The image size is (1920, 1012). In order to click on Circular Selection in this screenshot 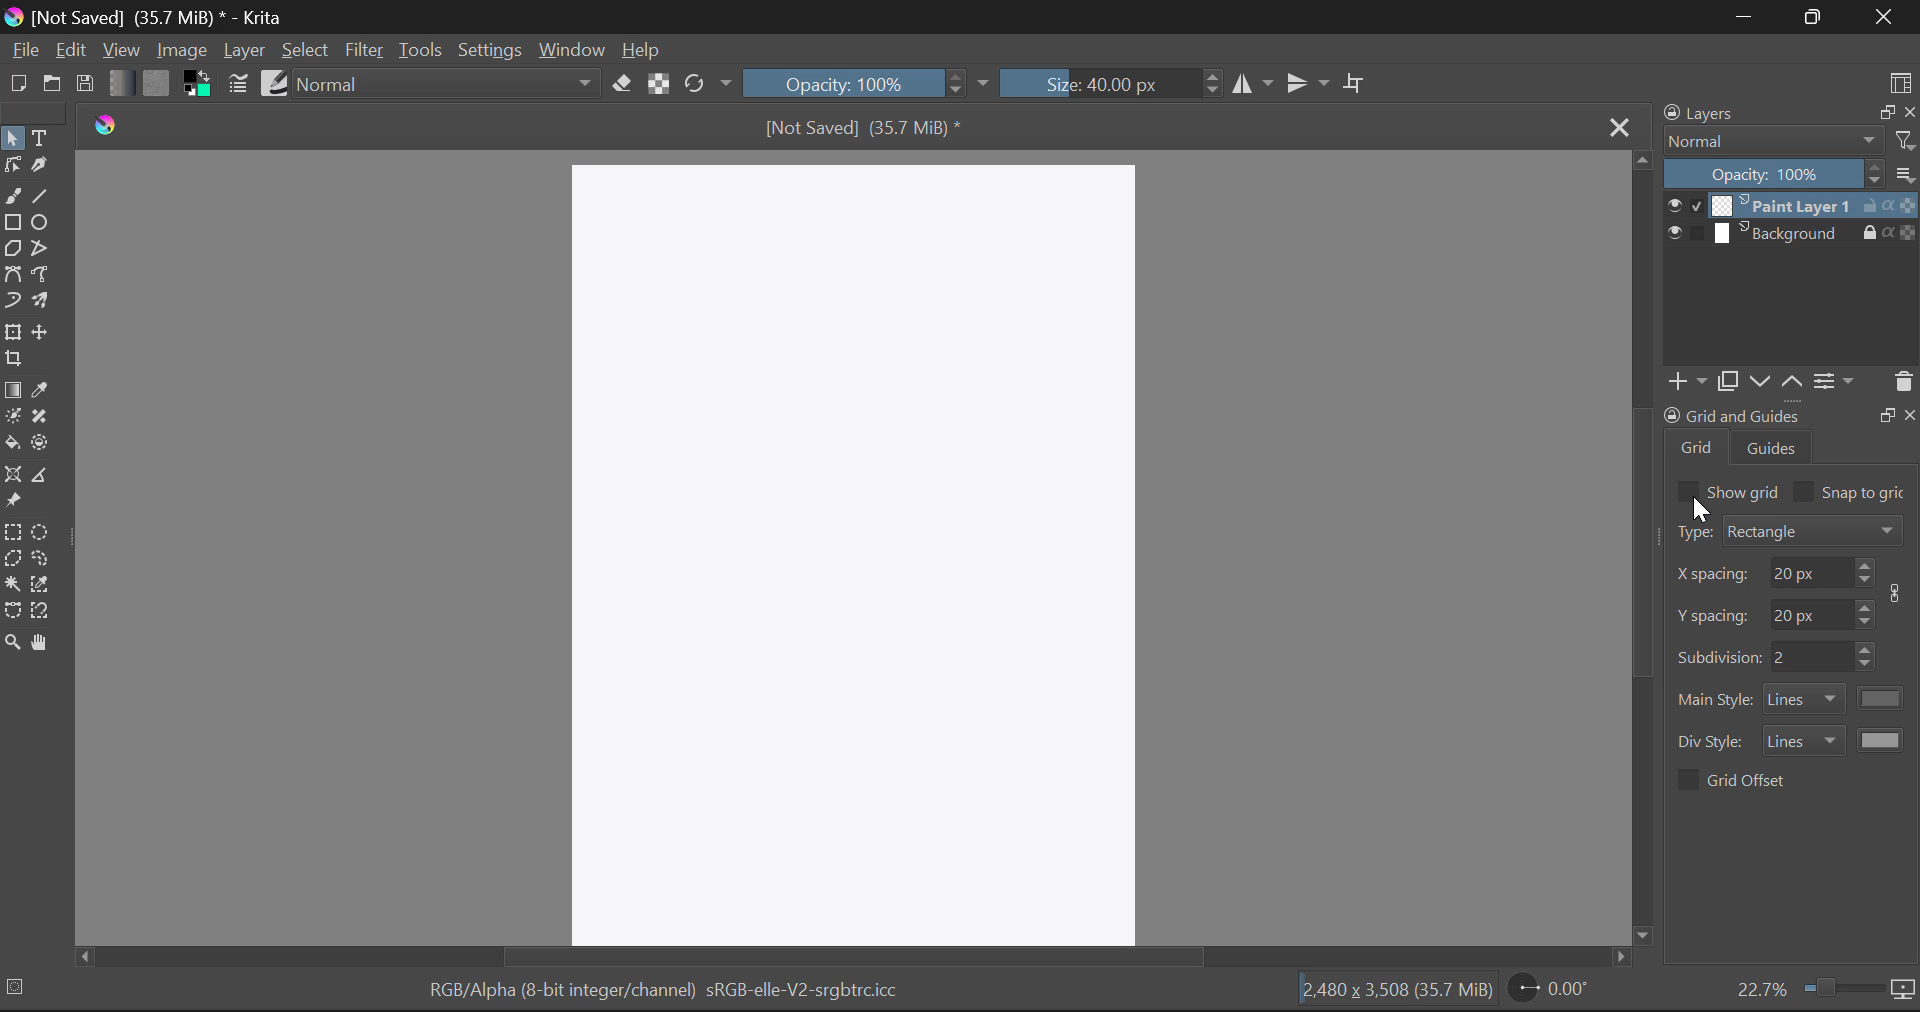, I will do `click(43, 533)`.